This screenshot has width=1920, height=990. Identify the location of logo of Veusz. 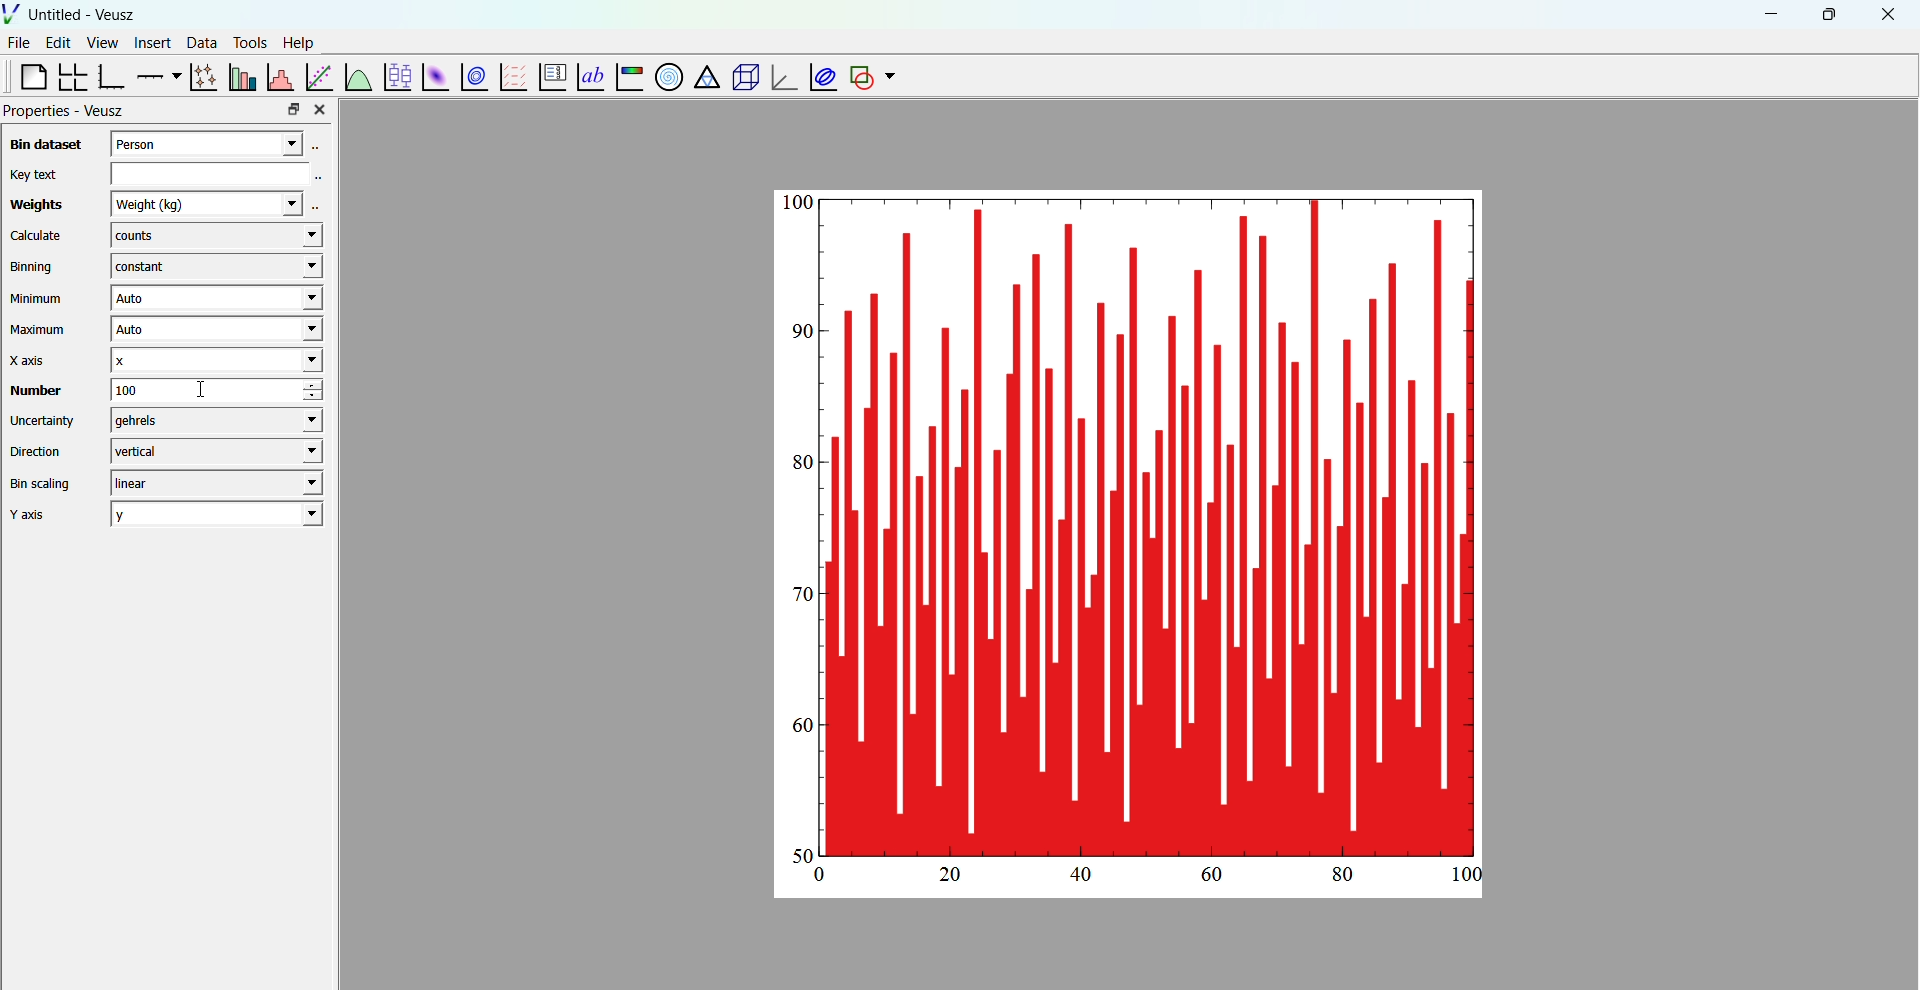
(12, 13).